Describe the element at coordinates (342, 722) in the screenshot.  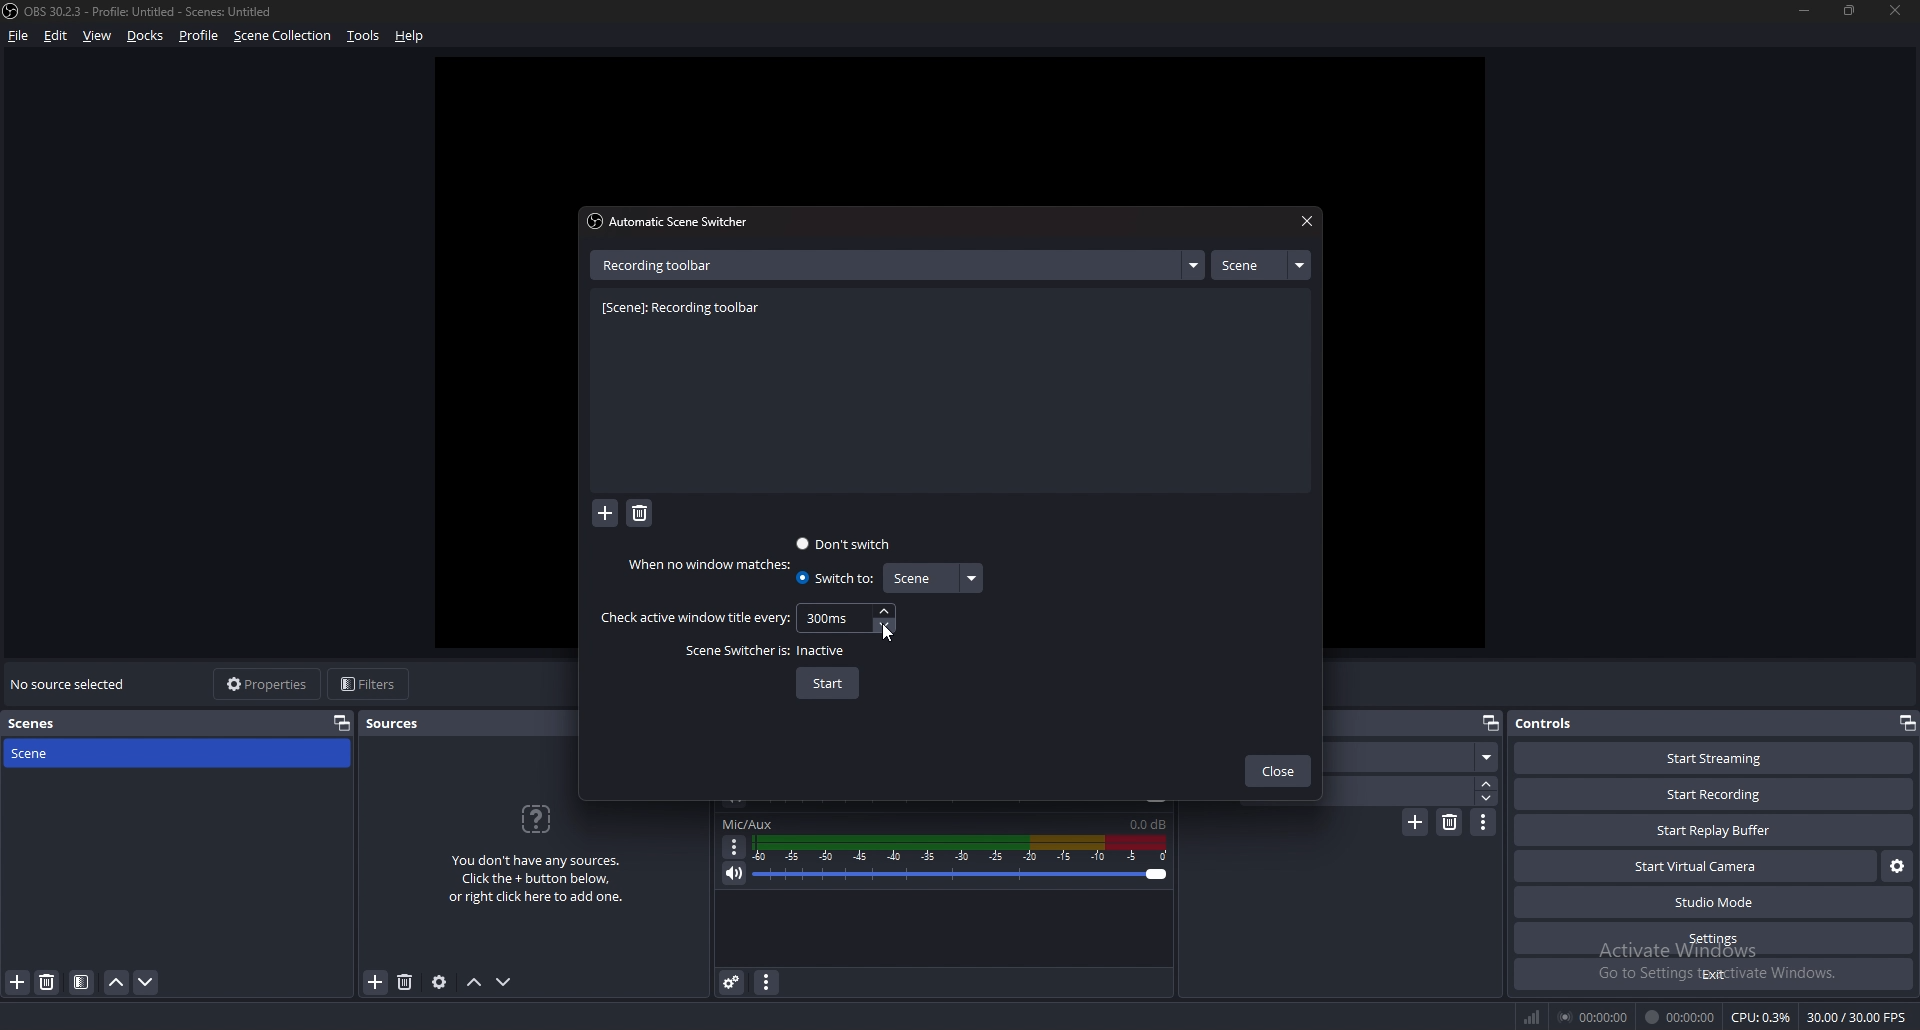
I see `pop out` at that location.